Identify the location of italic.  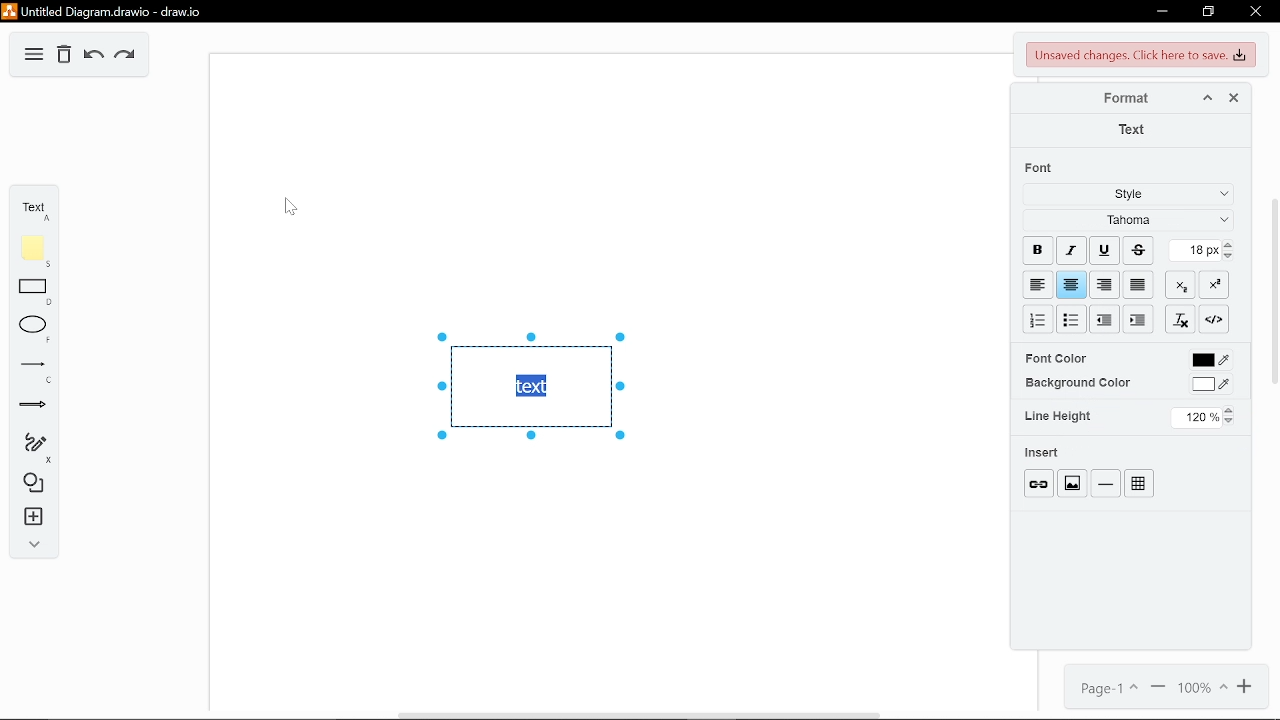
(1071, 250).